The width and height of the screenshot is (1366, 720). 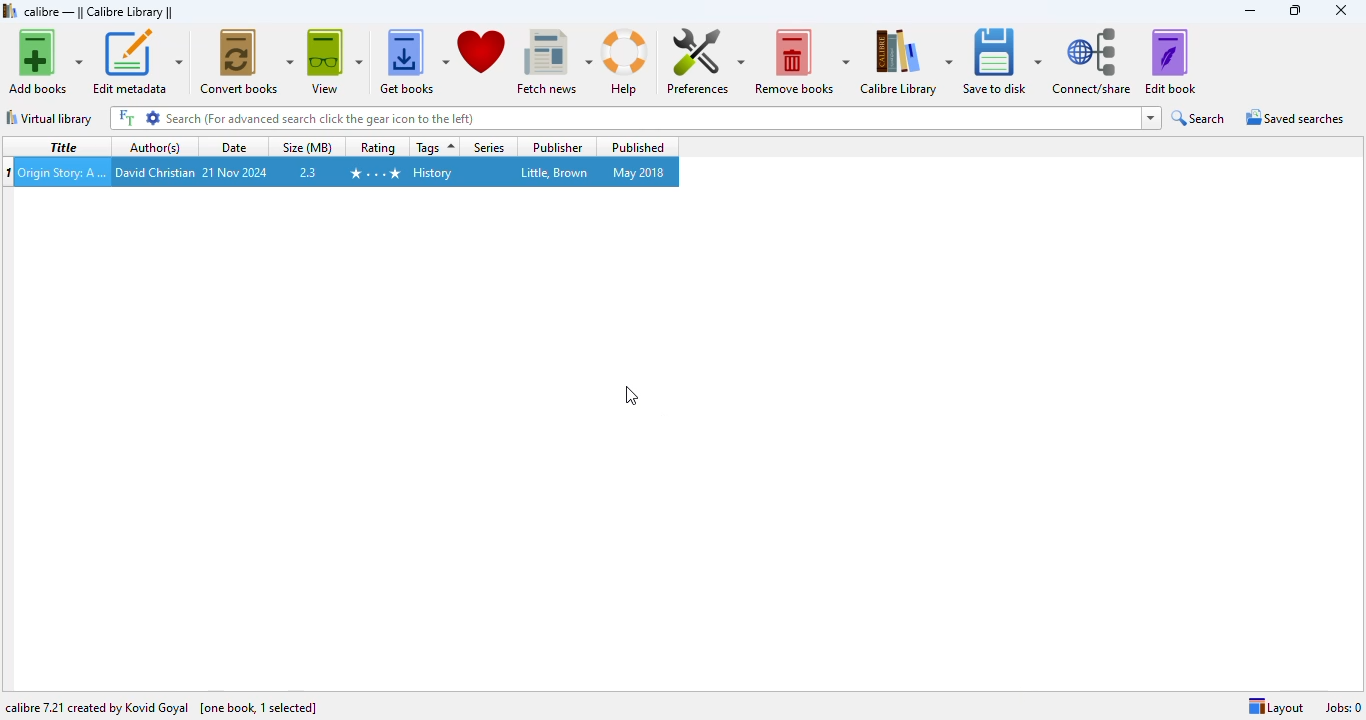 I want to click on date, so click(x=234, y=148).